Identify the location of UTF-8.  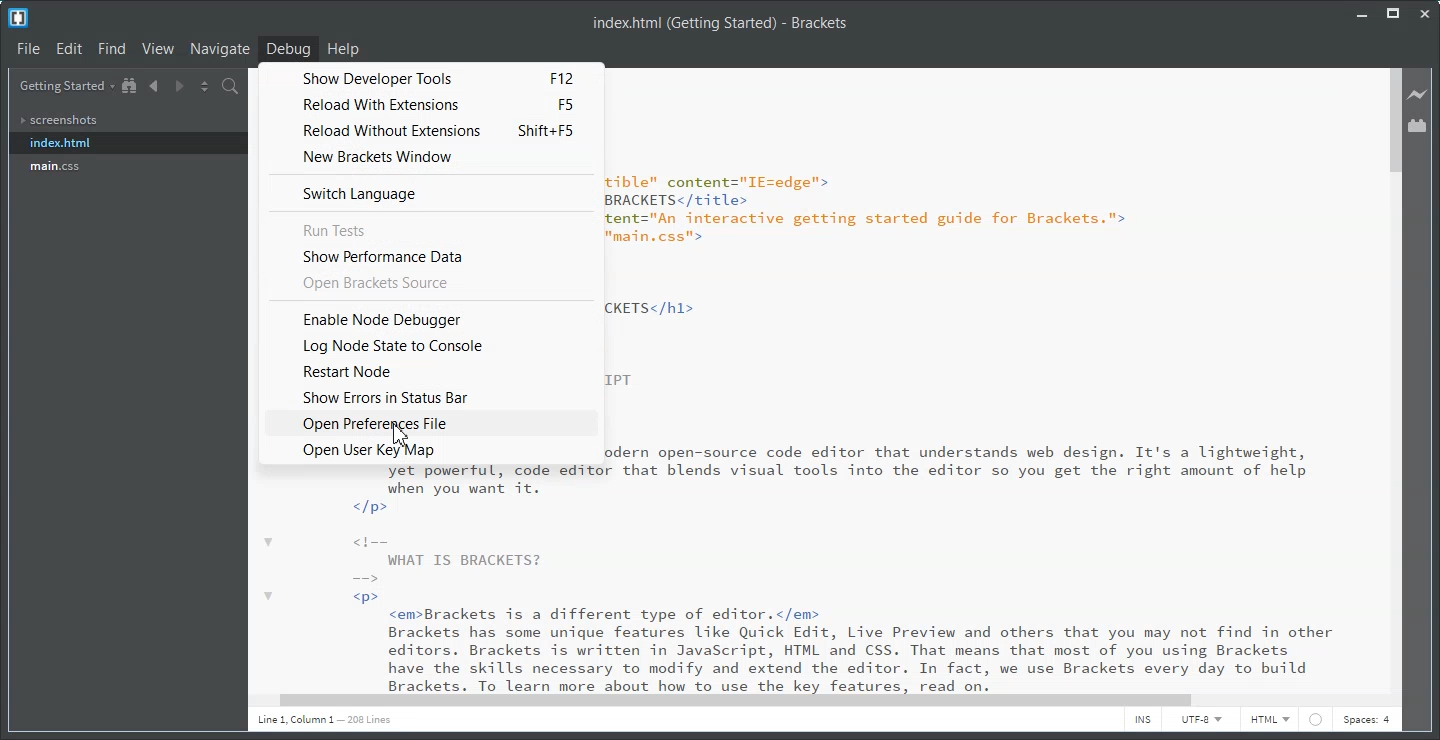
(1201, 721).